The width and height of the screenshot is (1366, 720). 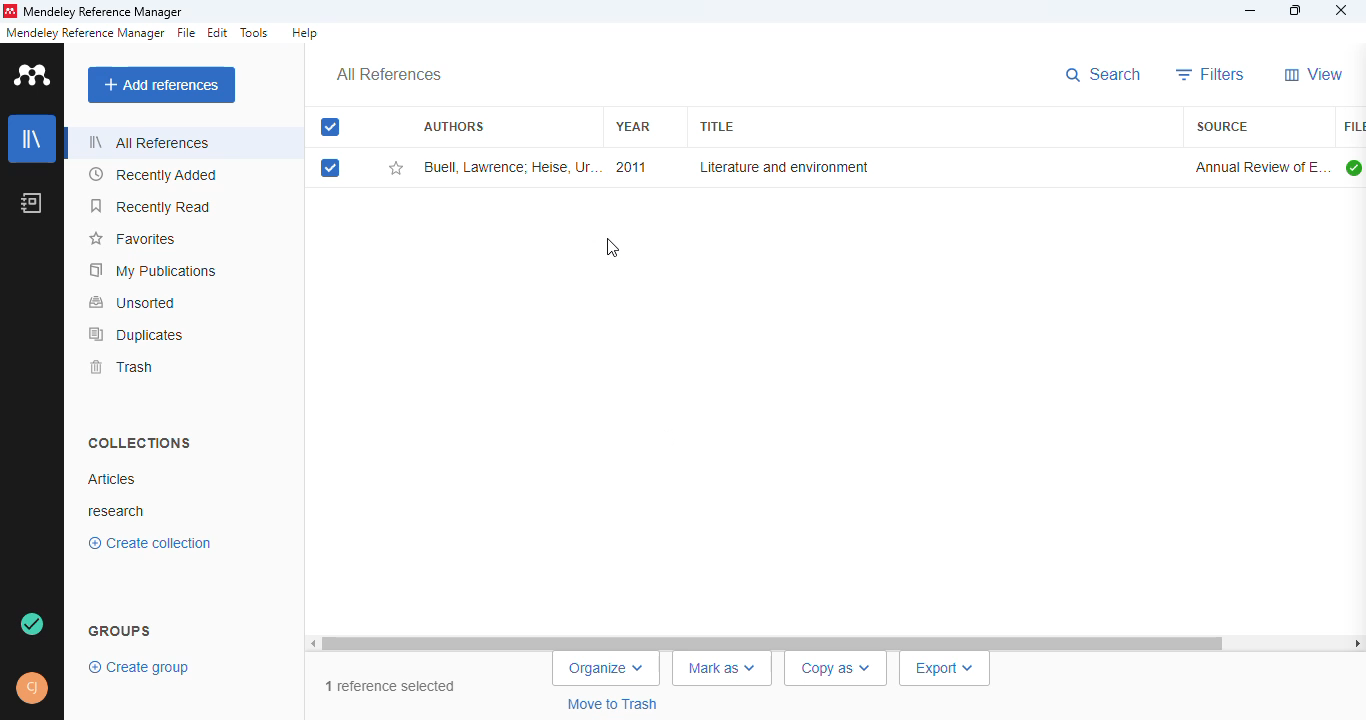 What do you see at coordinates (150, 142) in the screenshot?
I see `all references` at bounding box center [150, 142].